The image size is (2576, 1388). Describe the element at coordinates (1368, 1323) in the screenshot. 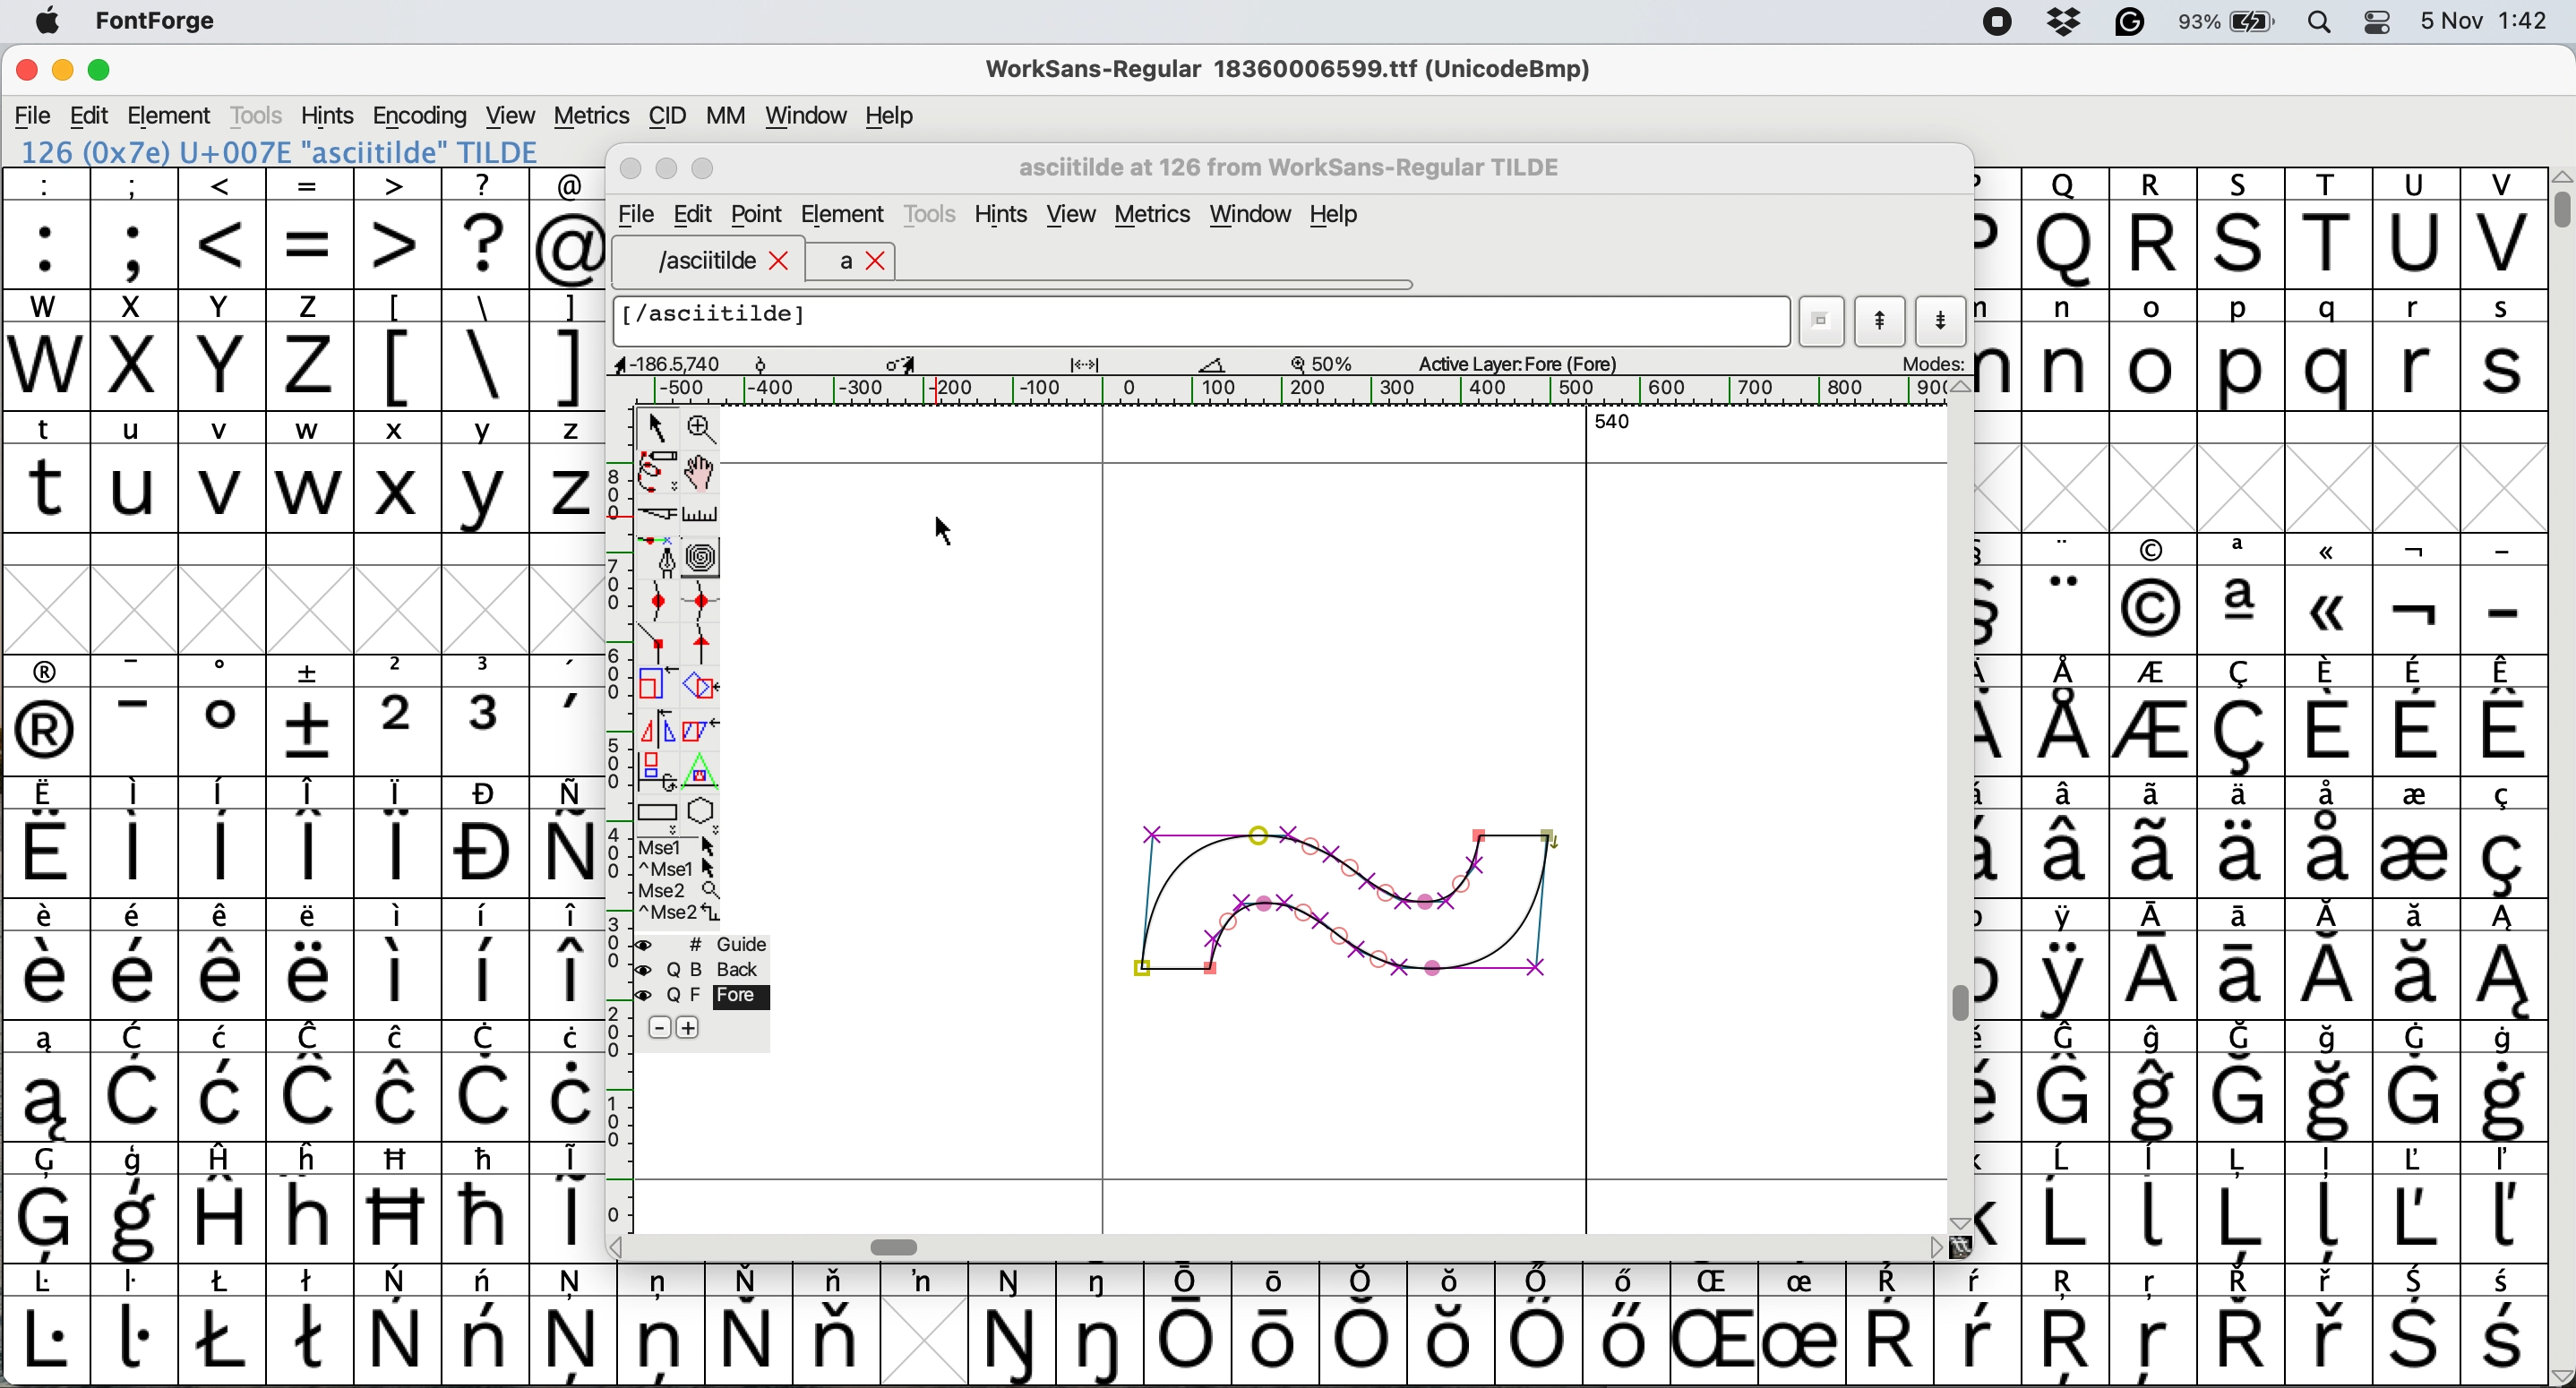

I see `symbol` at that location.